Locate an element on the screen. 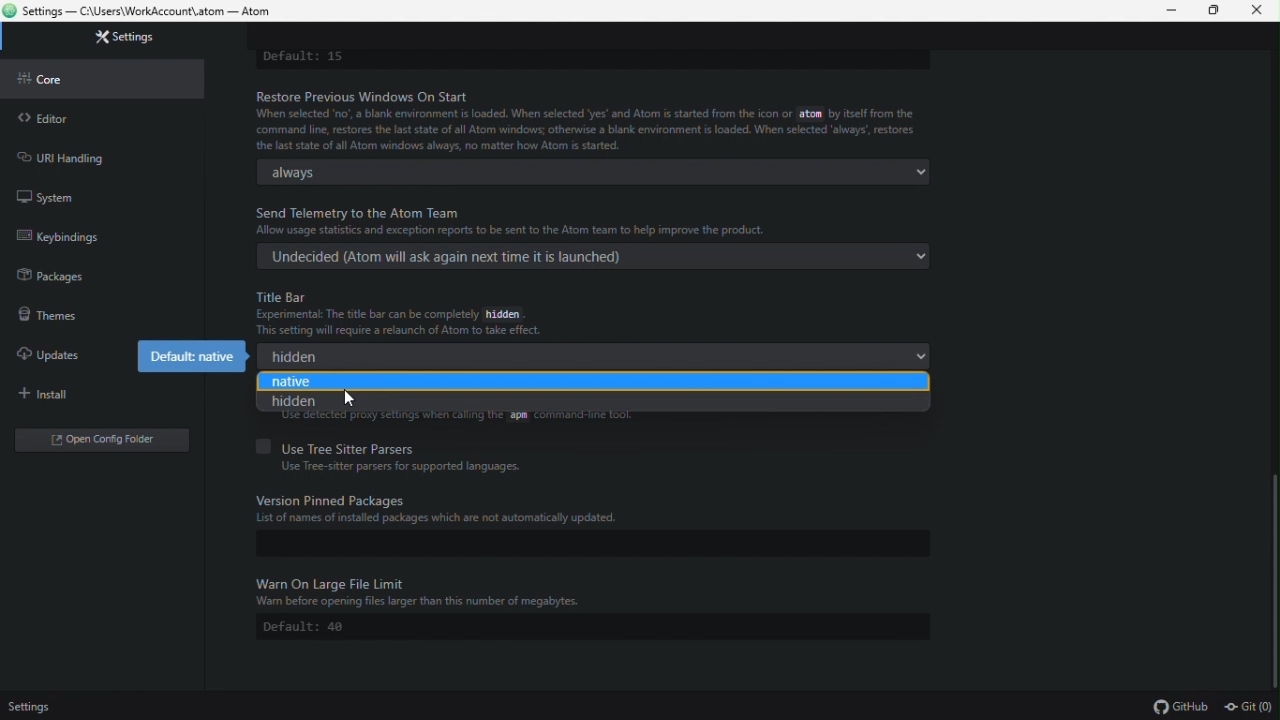  Default: 40 is located at coordinates (593, 627).